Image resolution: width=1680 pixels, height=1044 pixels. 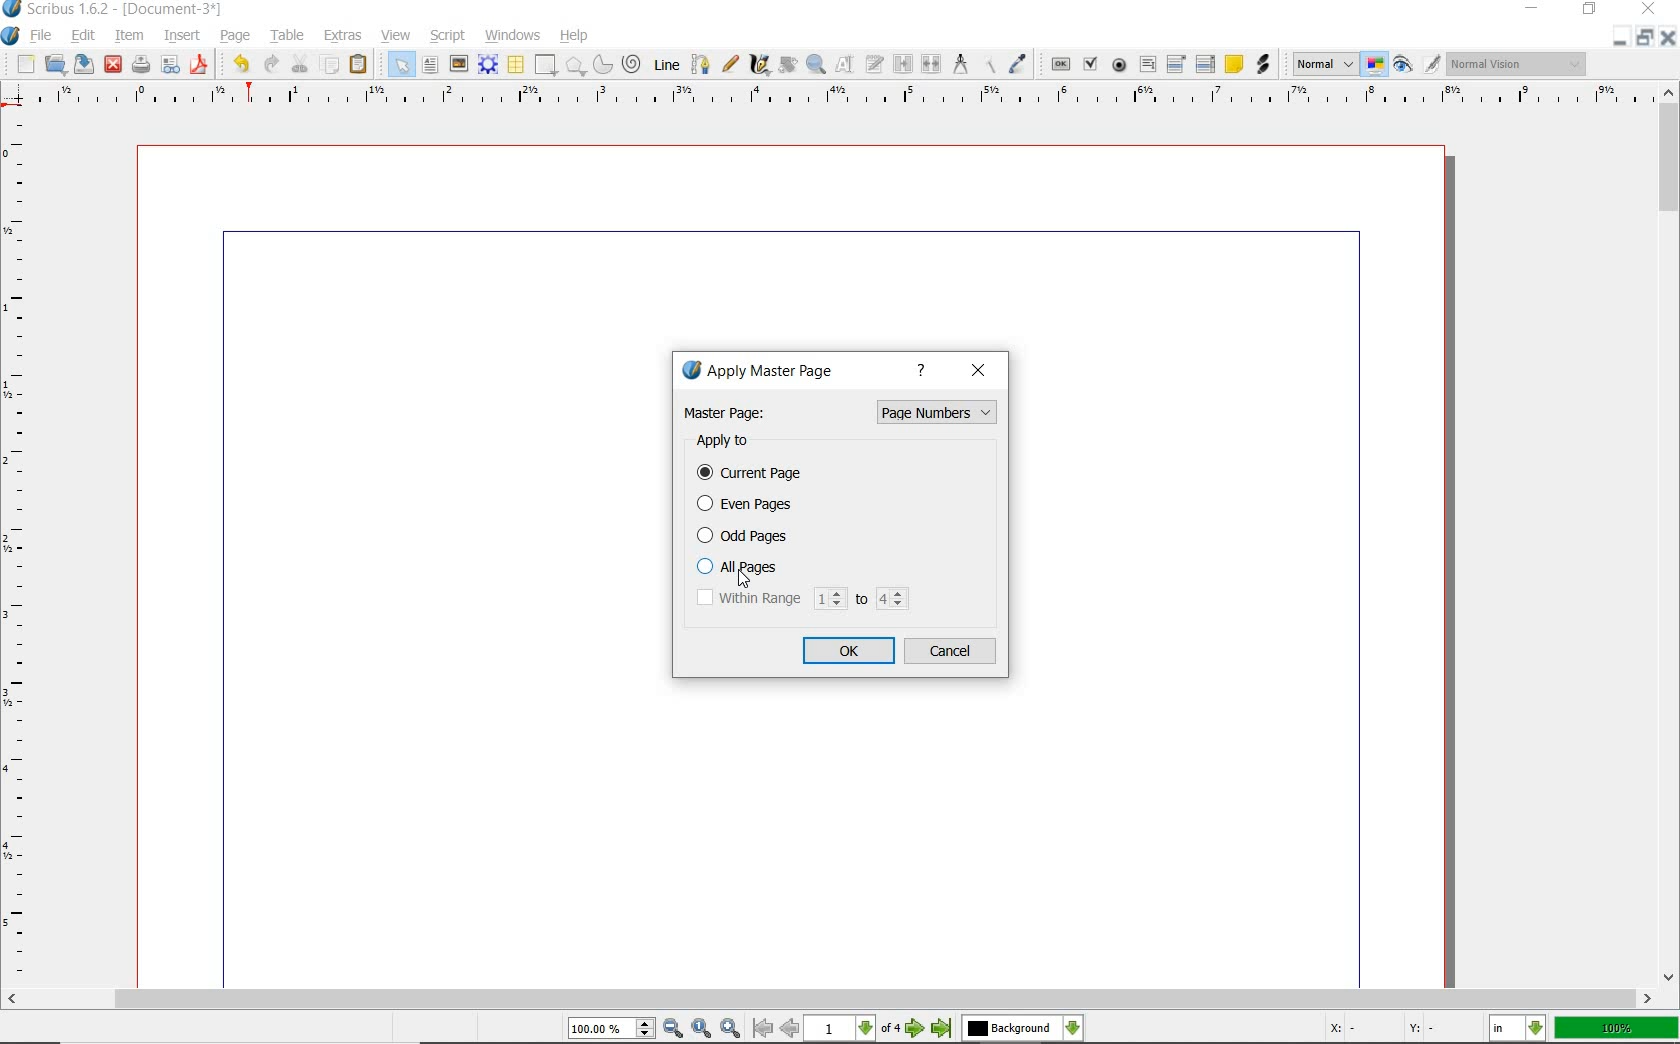 I want to click on open, so click(x=56, y=64).